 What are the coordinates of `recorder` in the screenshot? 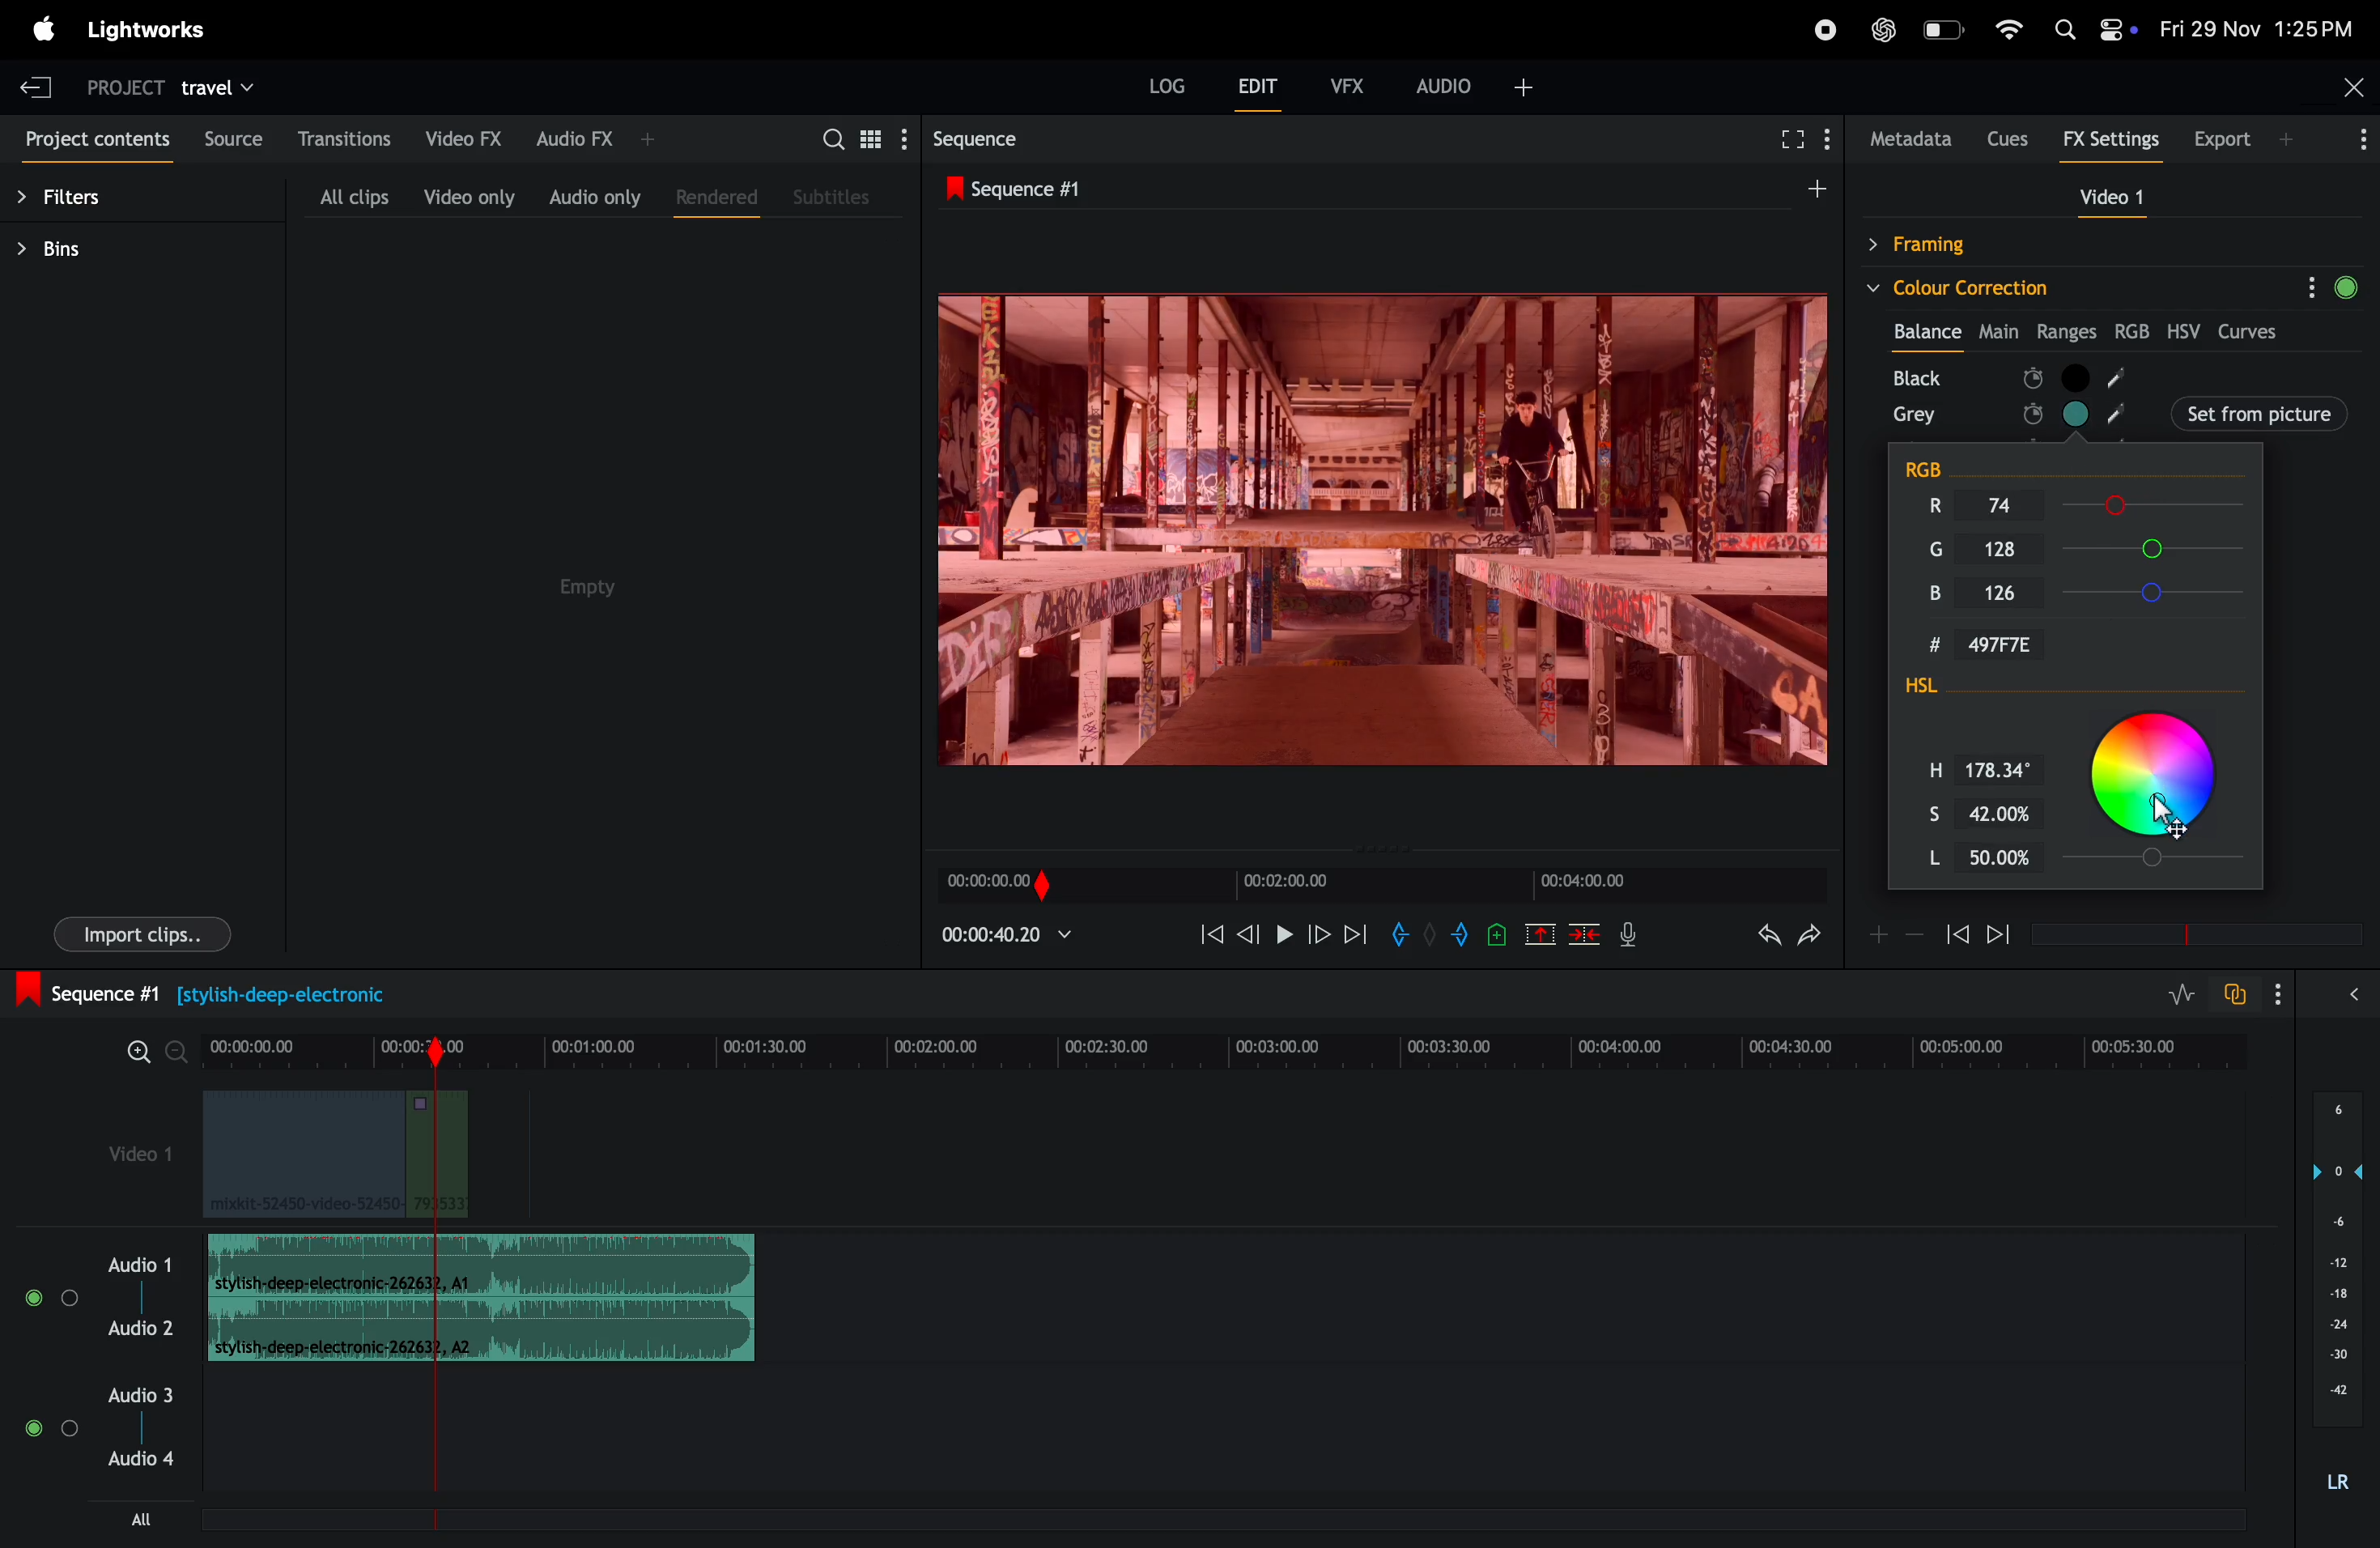 It's located at (1823, 32).